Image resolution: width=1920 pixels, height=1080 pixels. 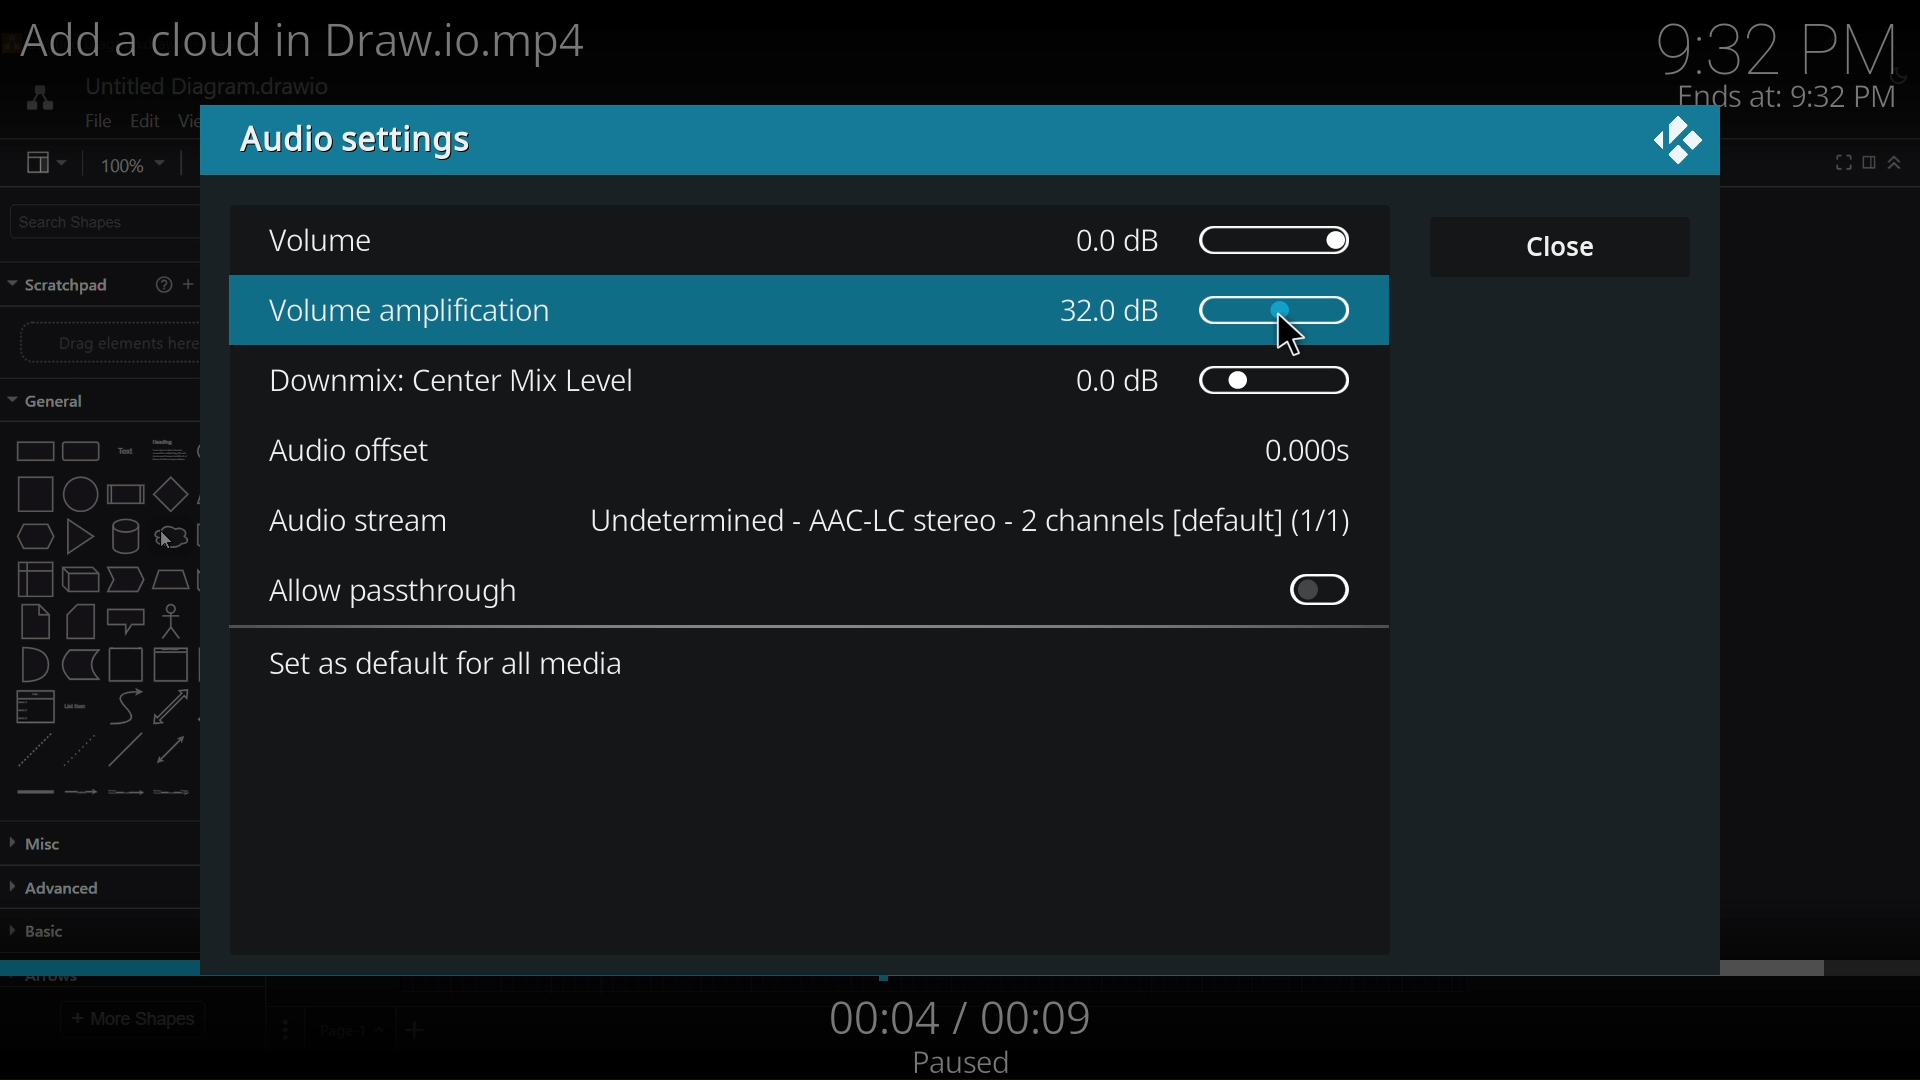 What do you see at coordinates (335, 141) in the screenshot?
I see `audio setting` at bounding box center [335, 141].